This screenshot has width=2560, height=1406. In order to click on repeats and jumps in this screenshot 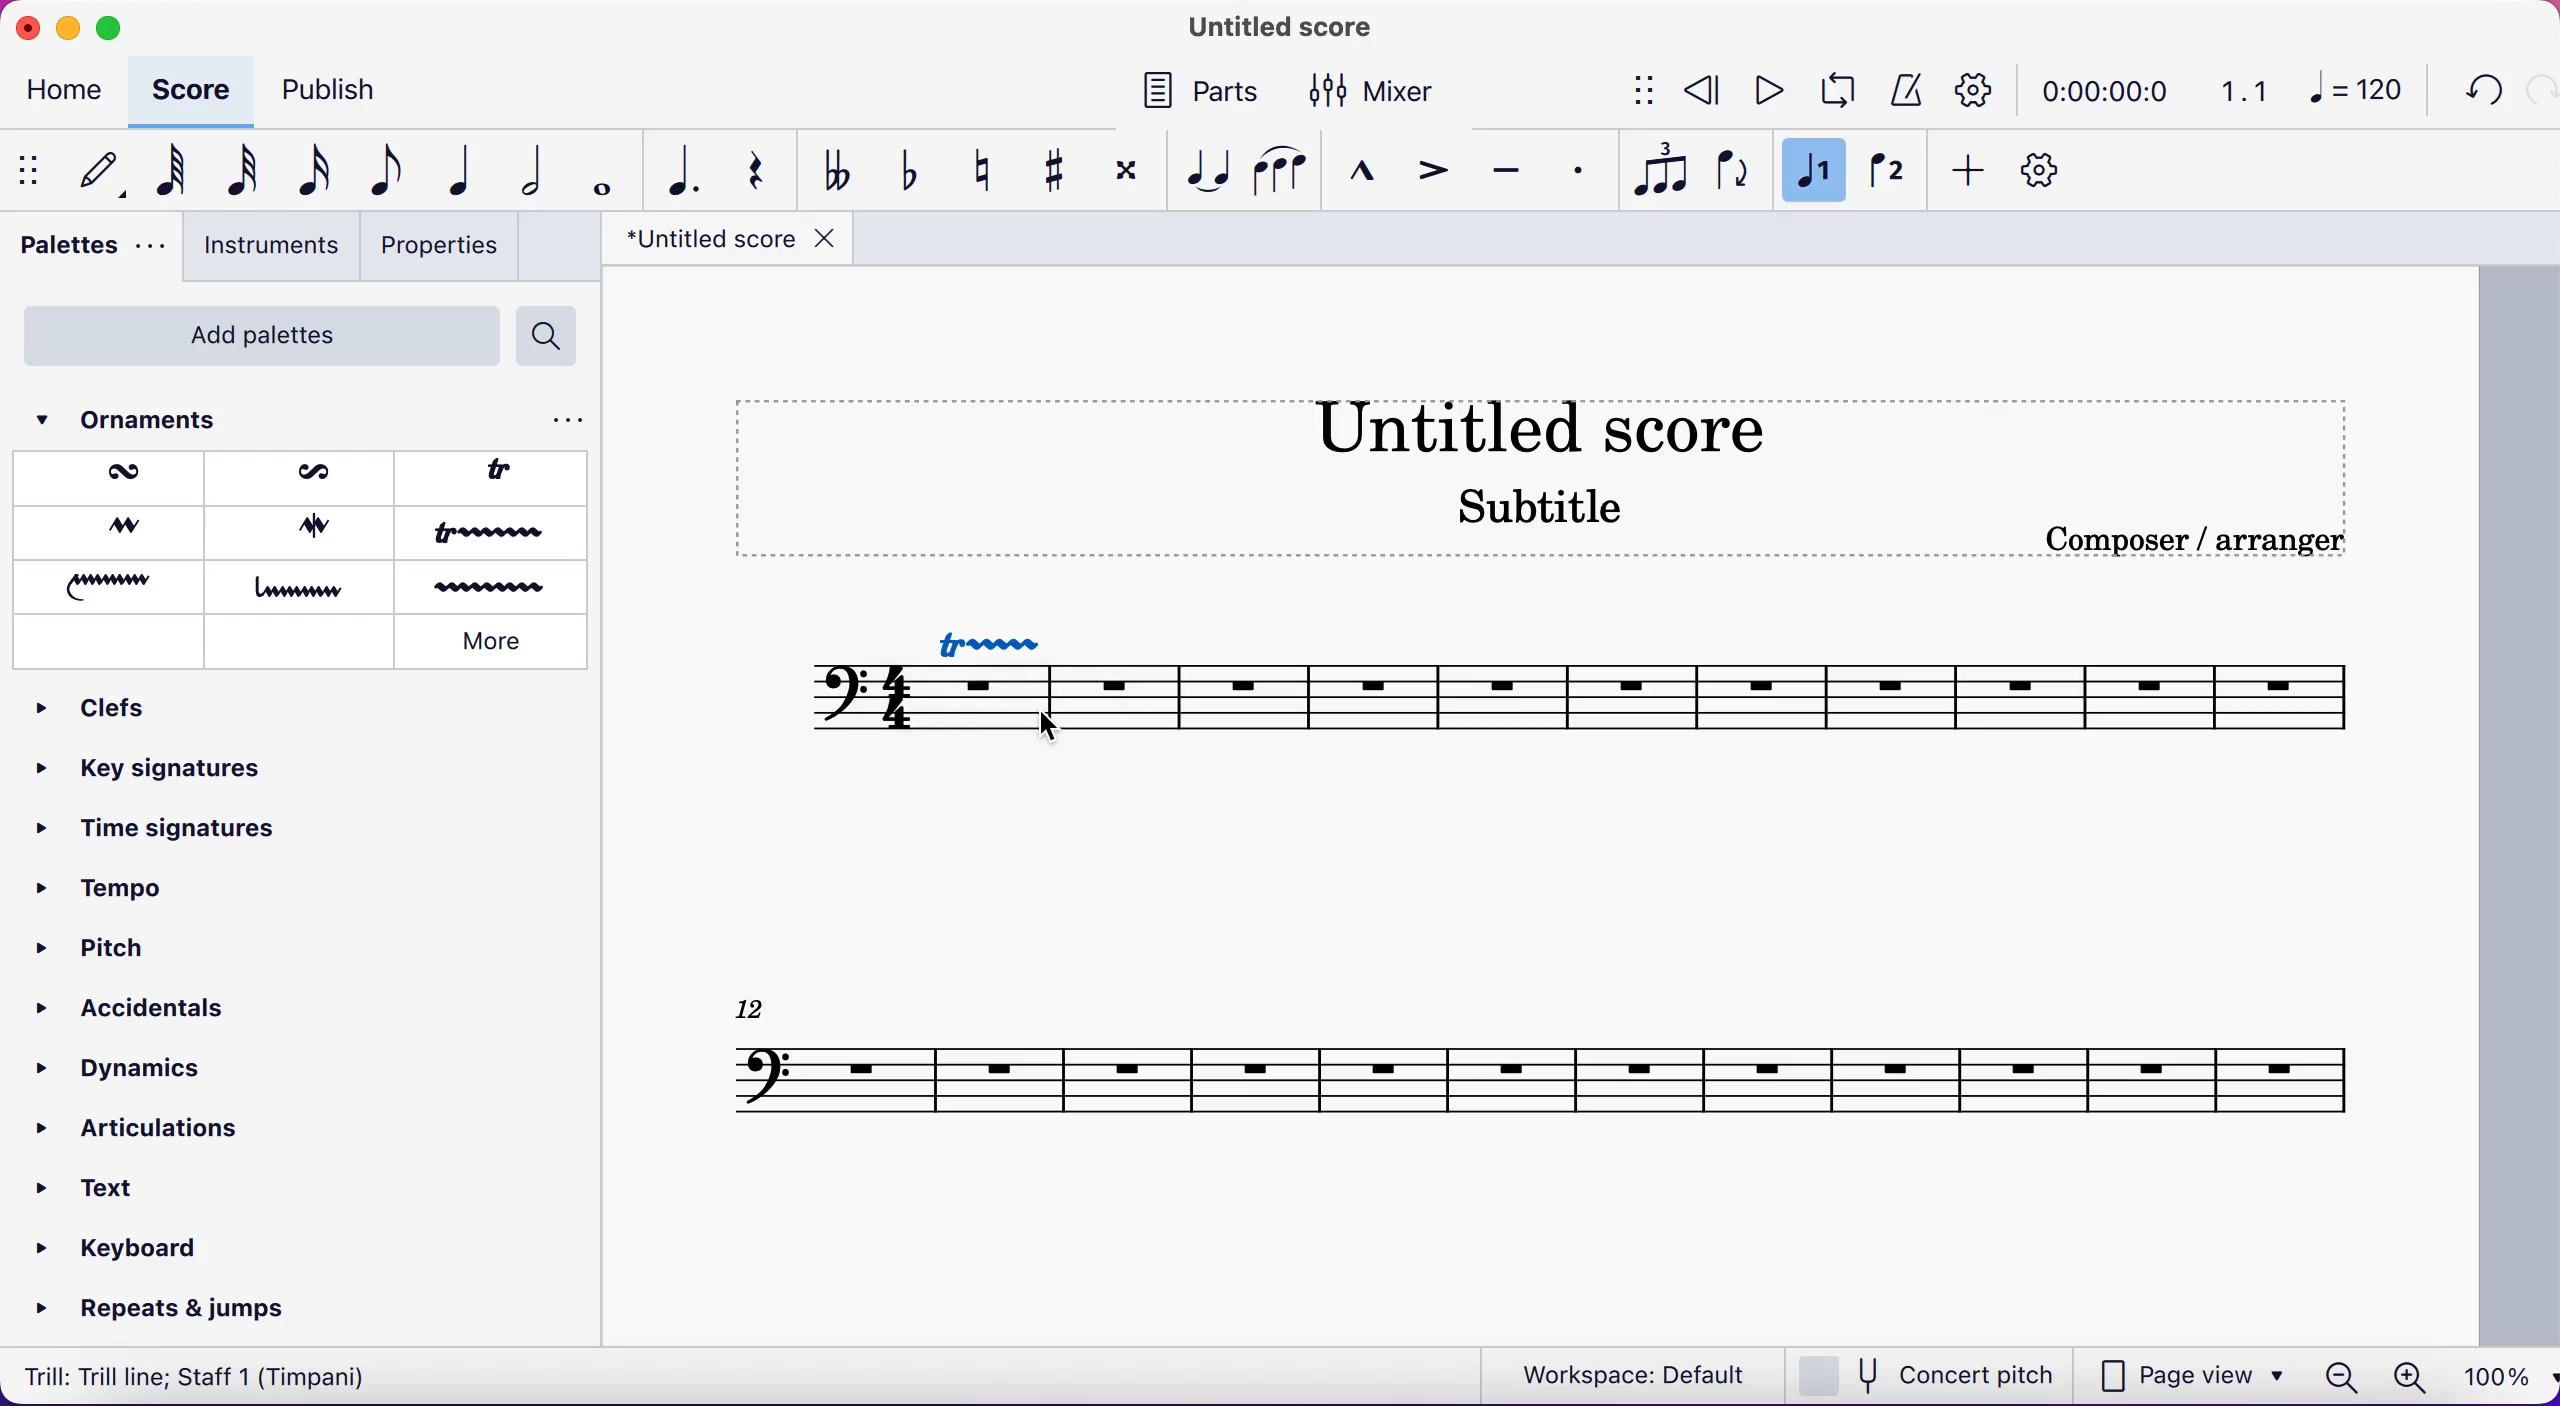, I will do `click(166, 1311)`.